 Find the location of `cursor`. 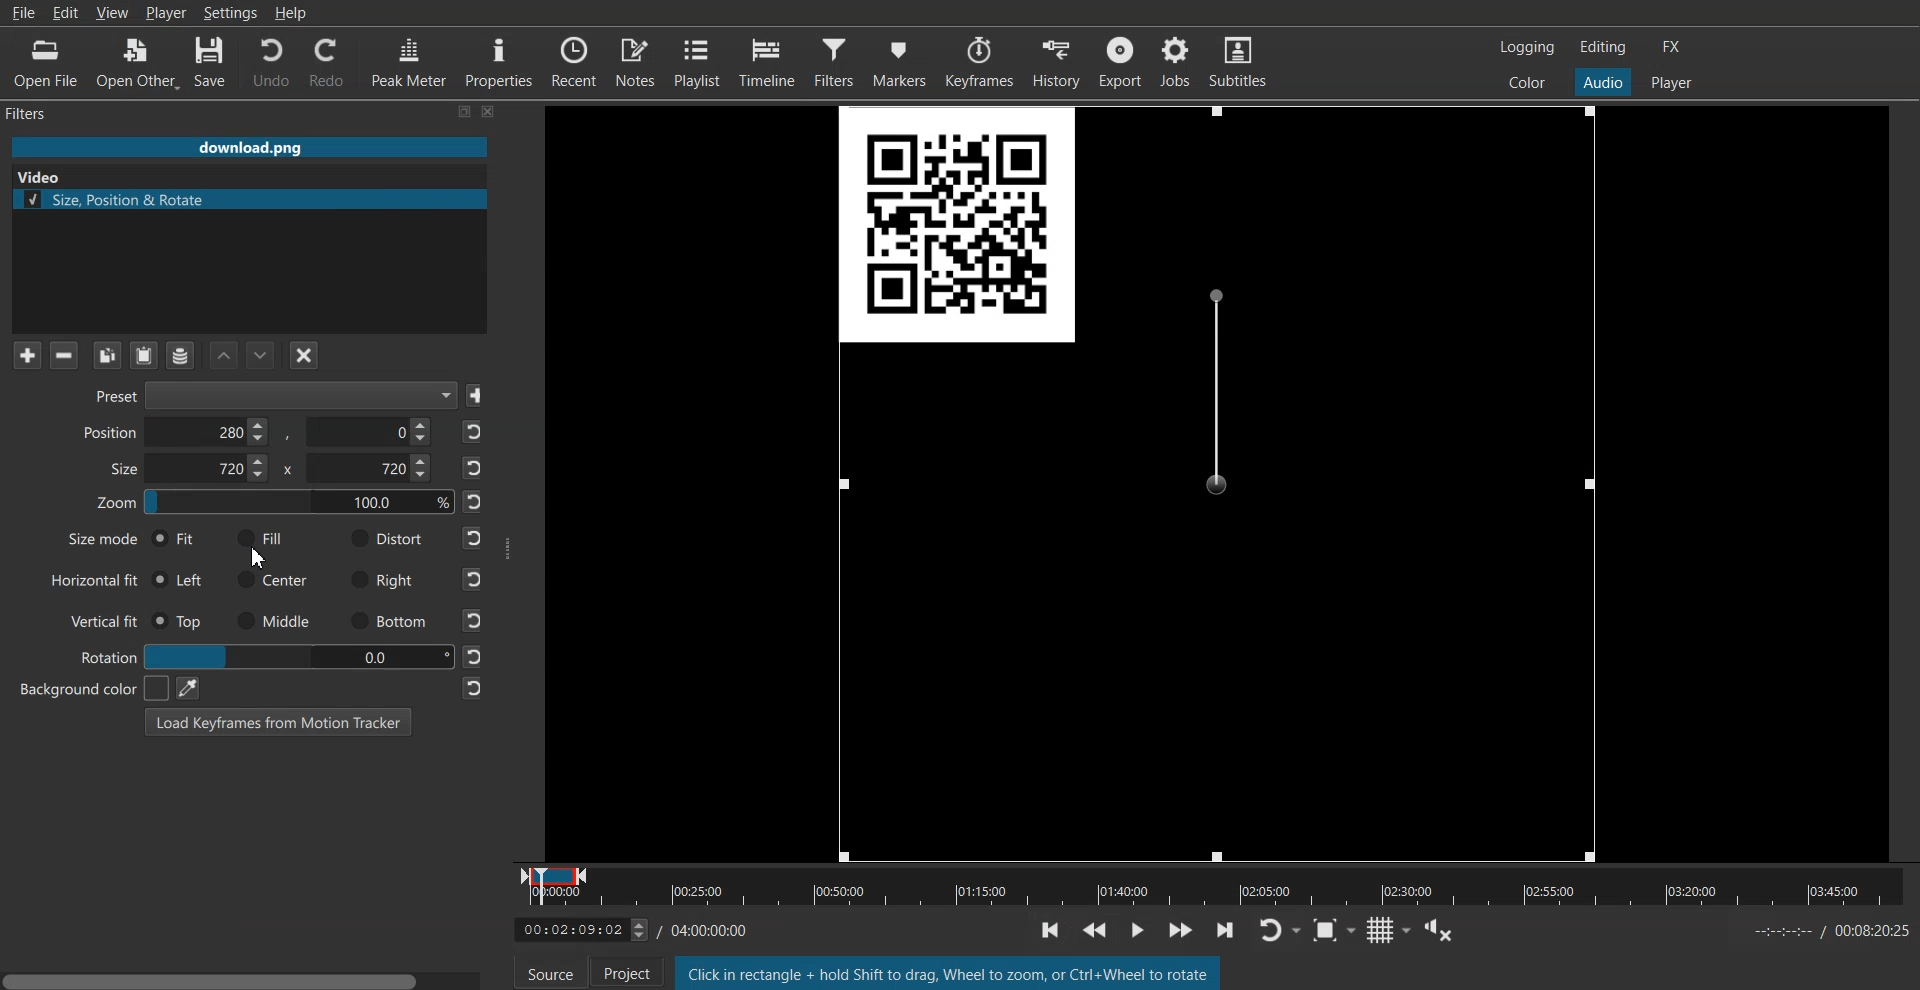

cursor is located at coordinates (261, 564).